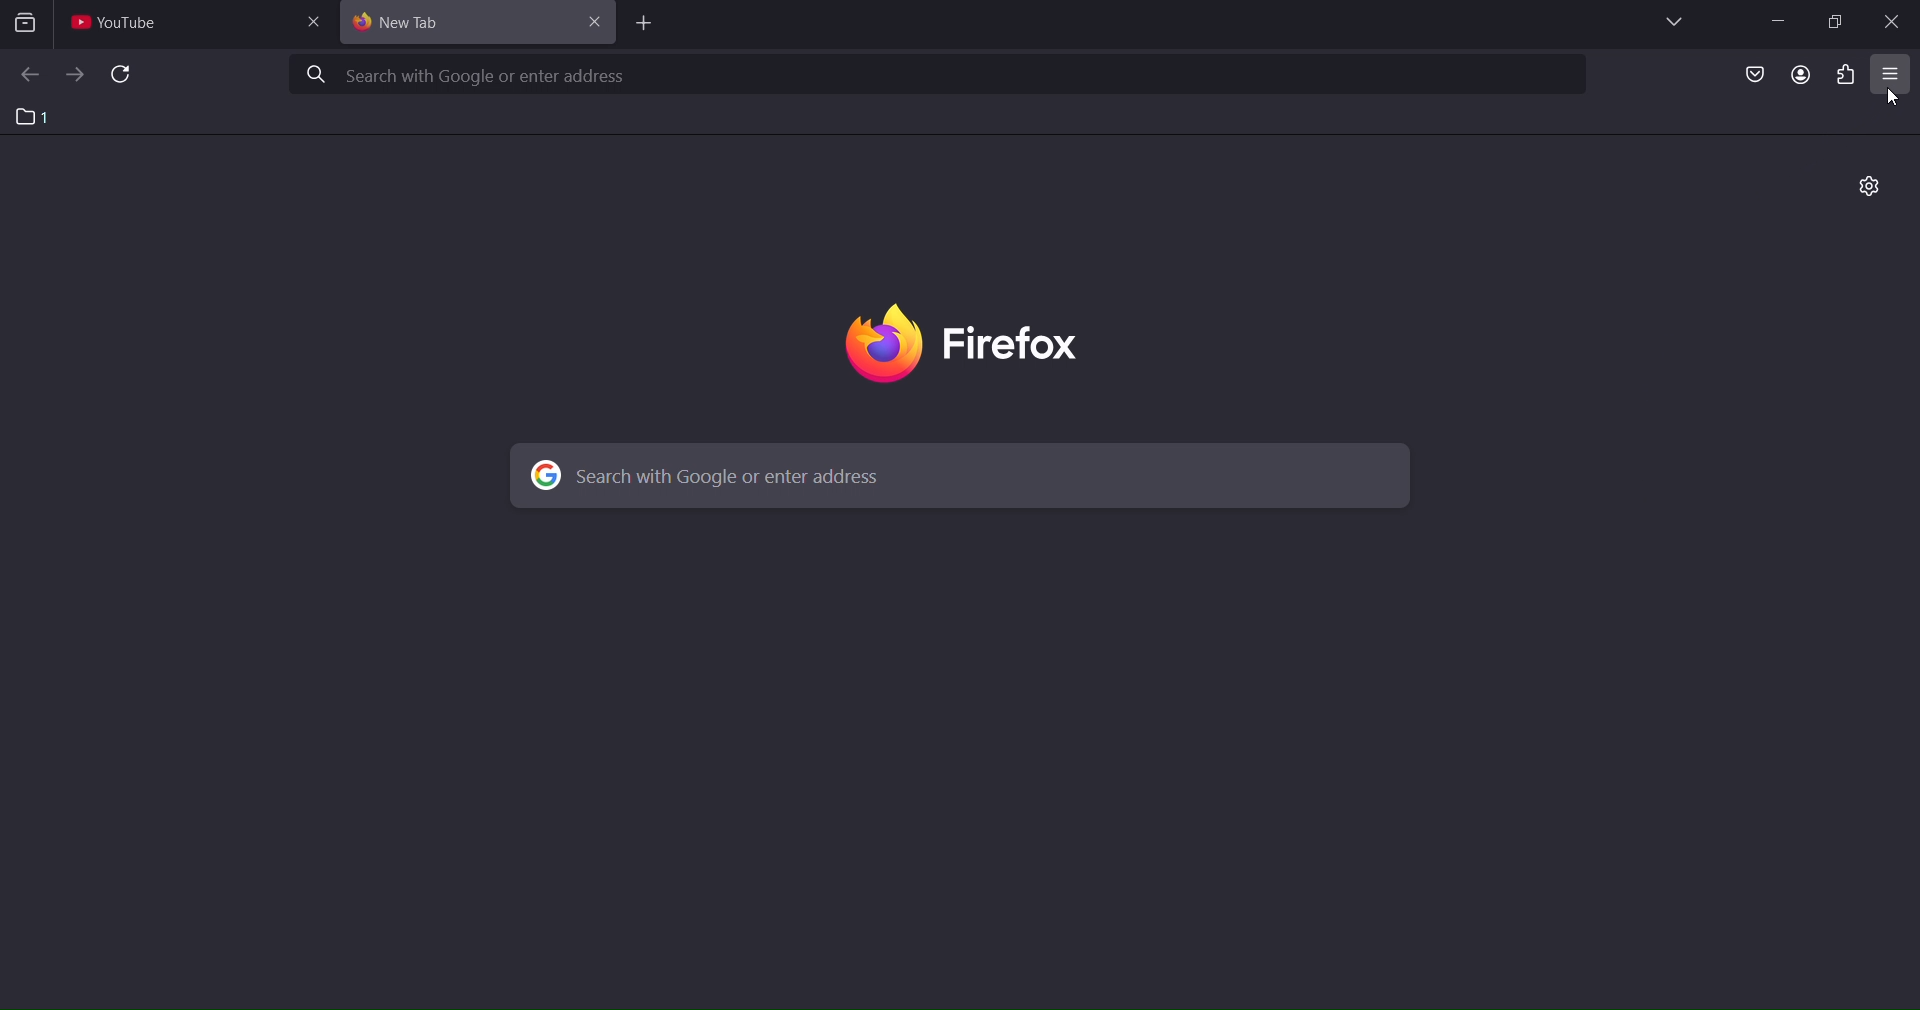 This screenshot has height=1010, width=1920. What do you see at coordinates (33, 116) in the screenshot?
I see `1` at bounding box center [33, 116].